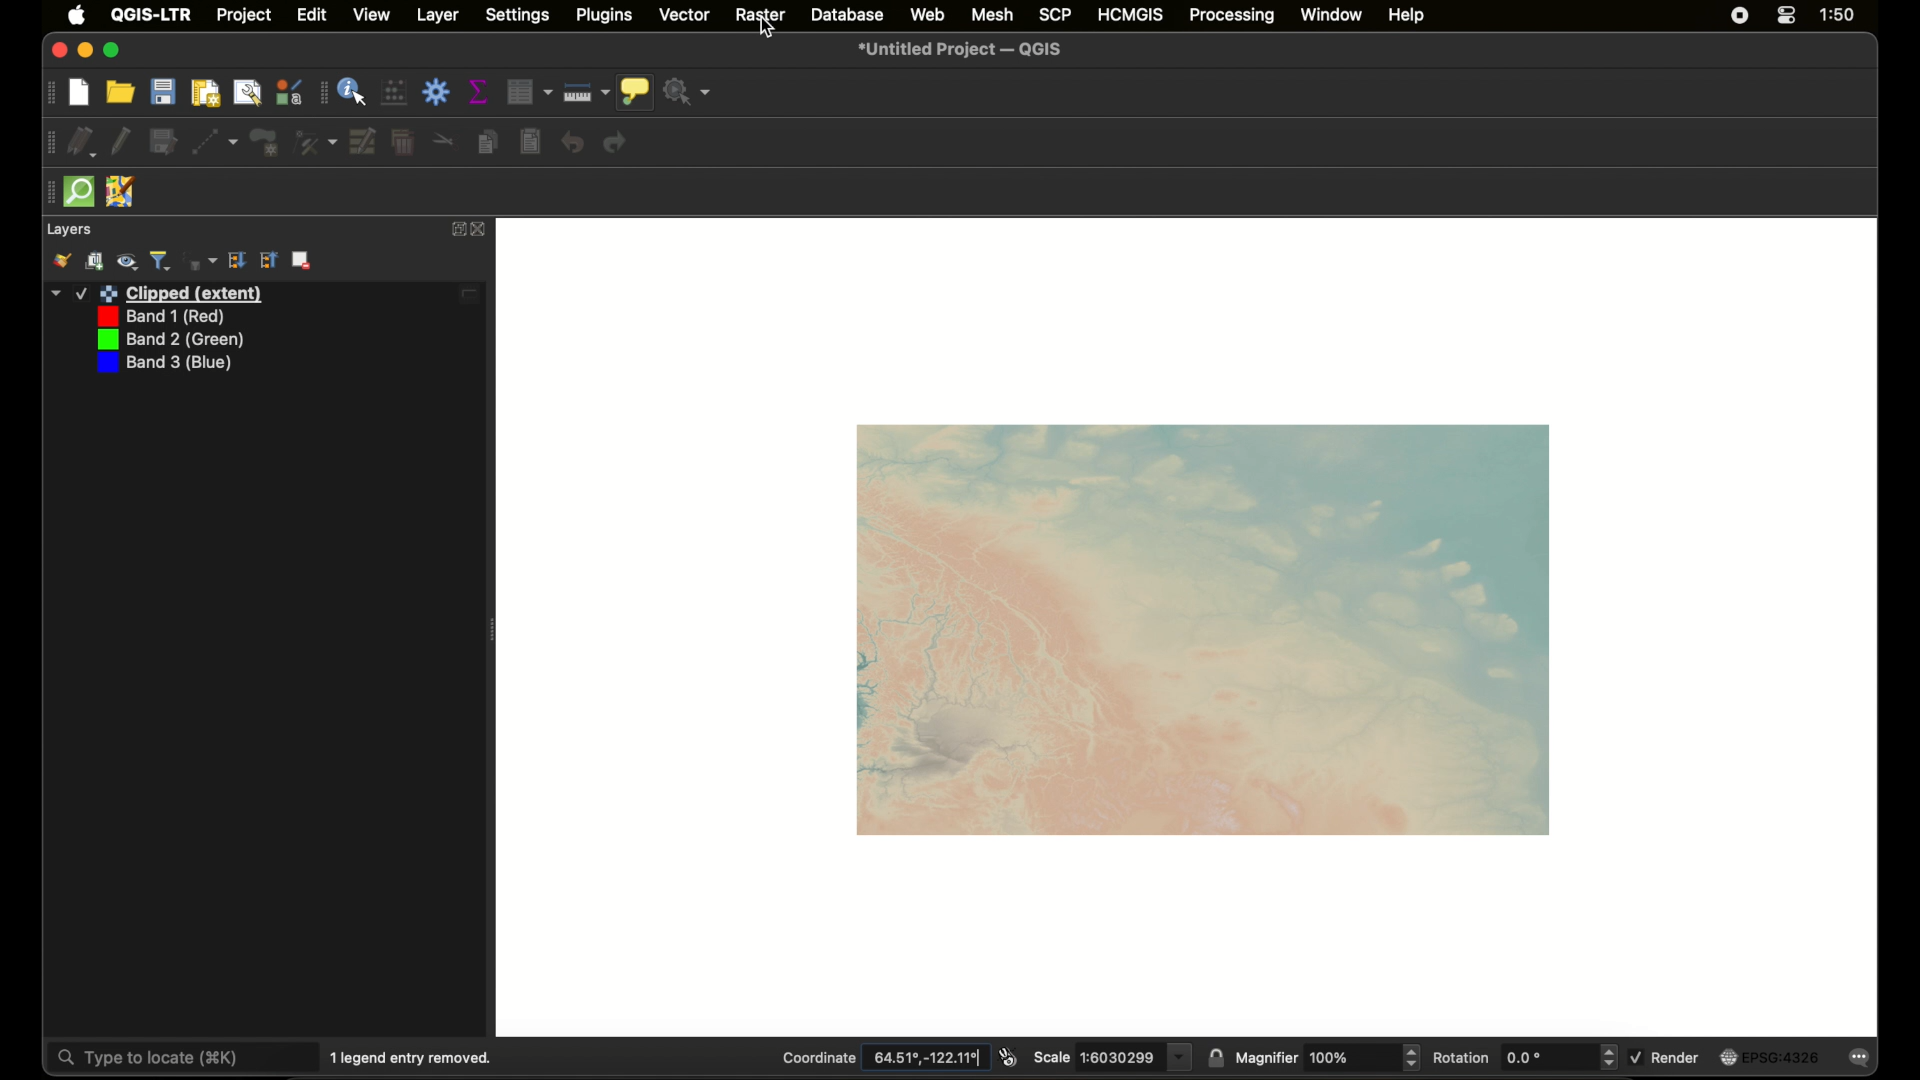 The height and width of the screenshot is (1080, 1920). Describe the element at coordinates (151, 14) in the screenshot. I see `QGIS - LTR` at that location.